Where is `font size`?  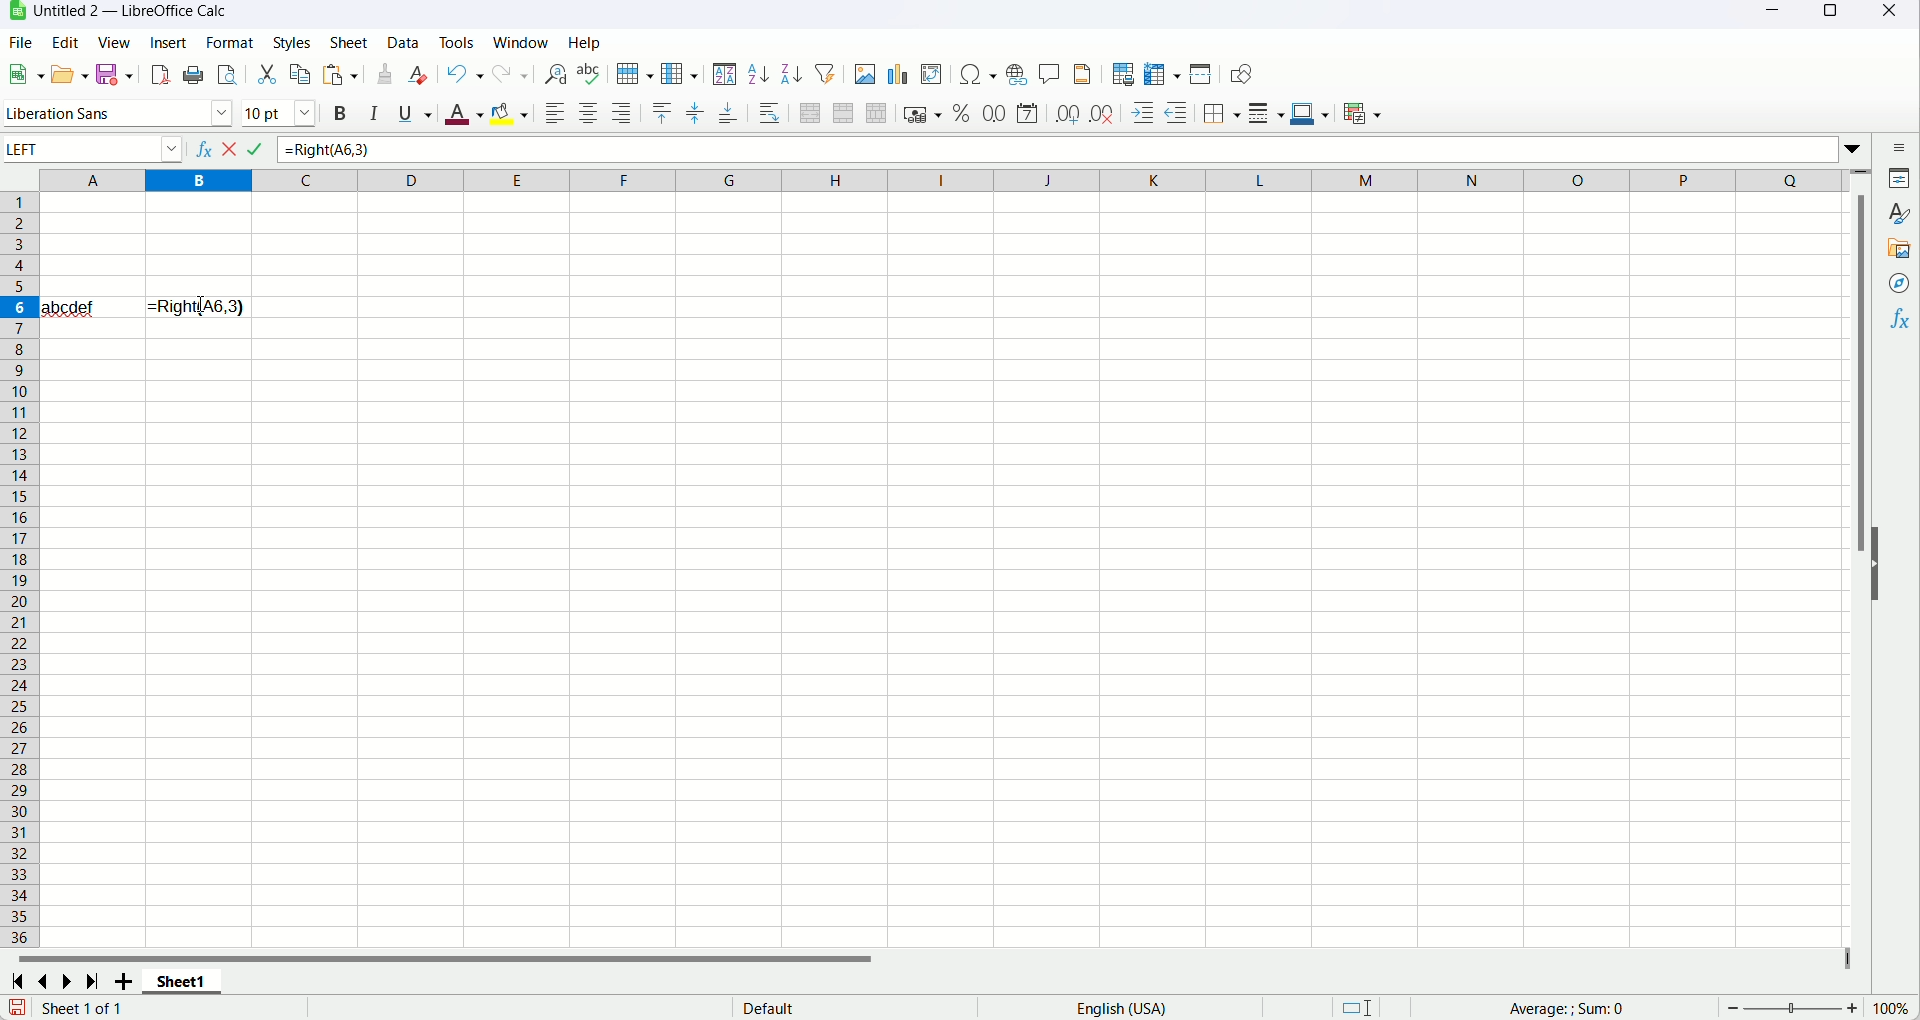
font size is located at coordinates (281, 112).